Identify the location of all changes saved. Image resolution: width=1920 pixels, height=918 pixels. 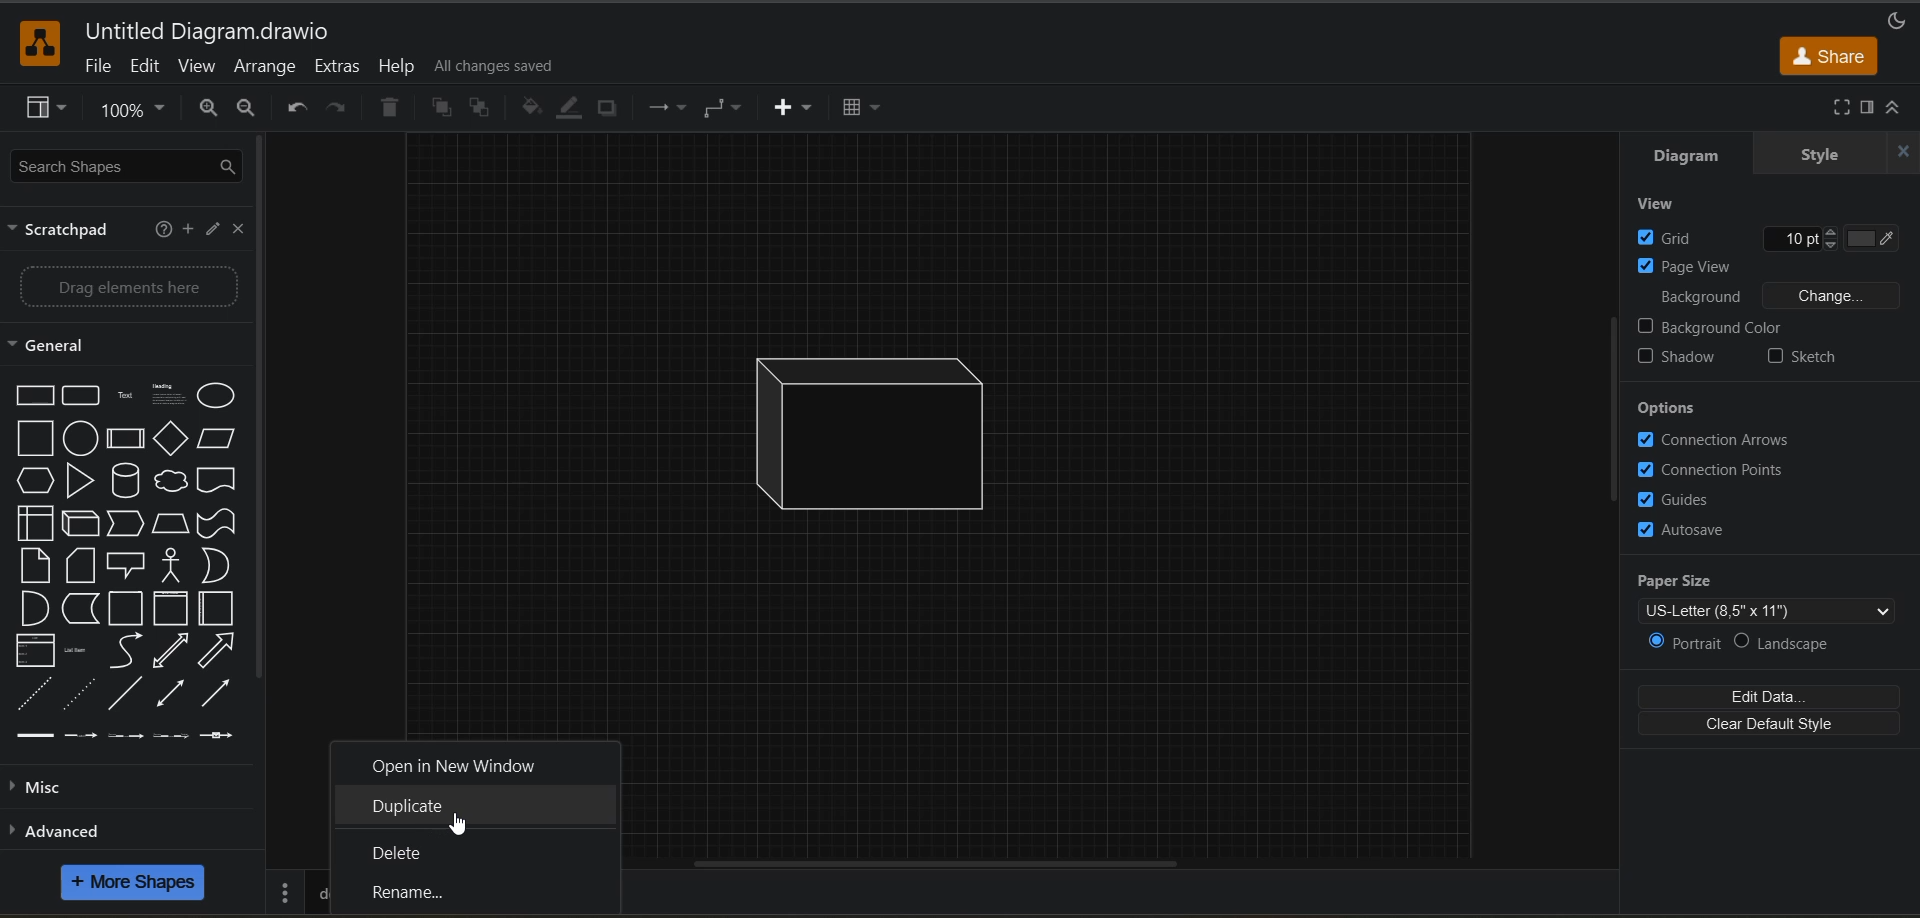
(498, 70).